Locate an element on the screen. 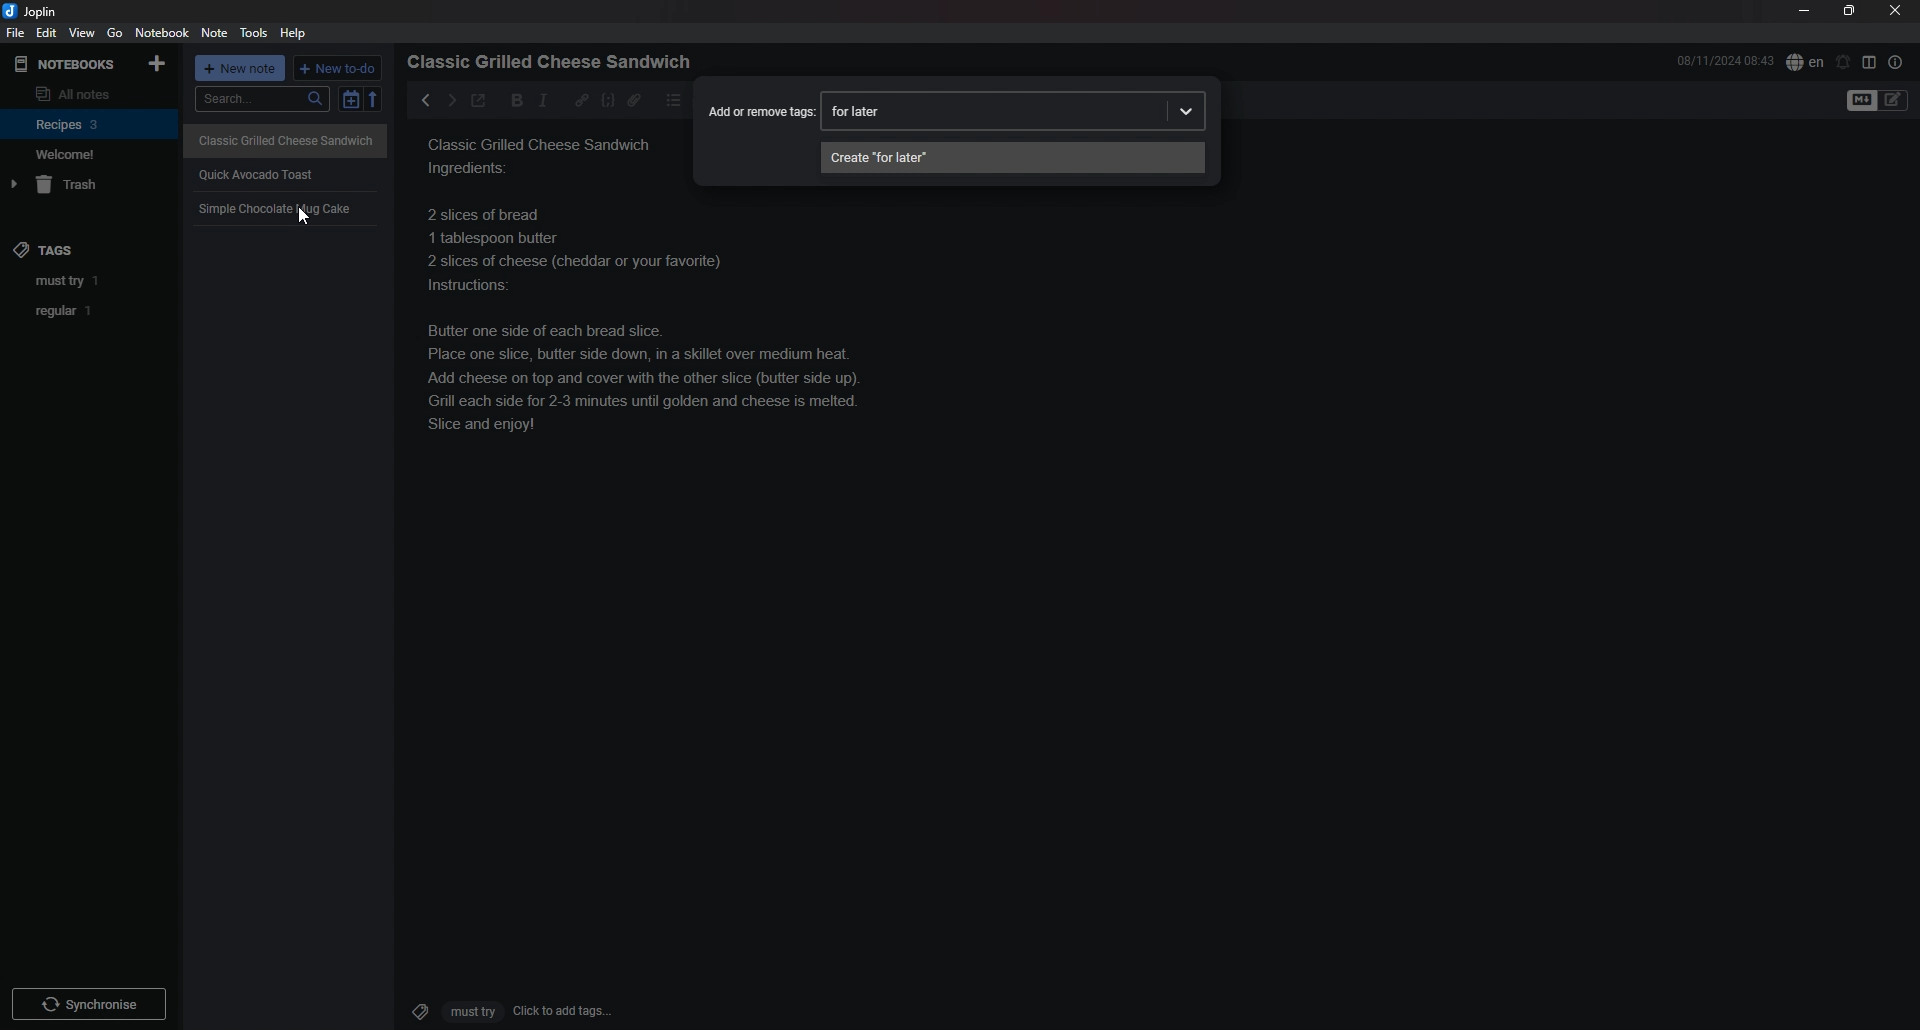  close is located at coordinates (1897, 10).